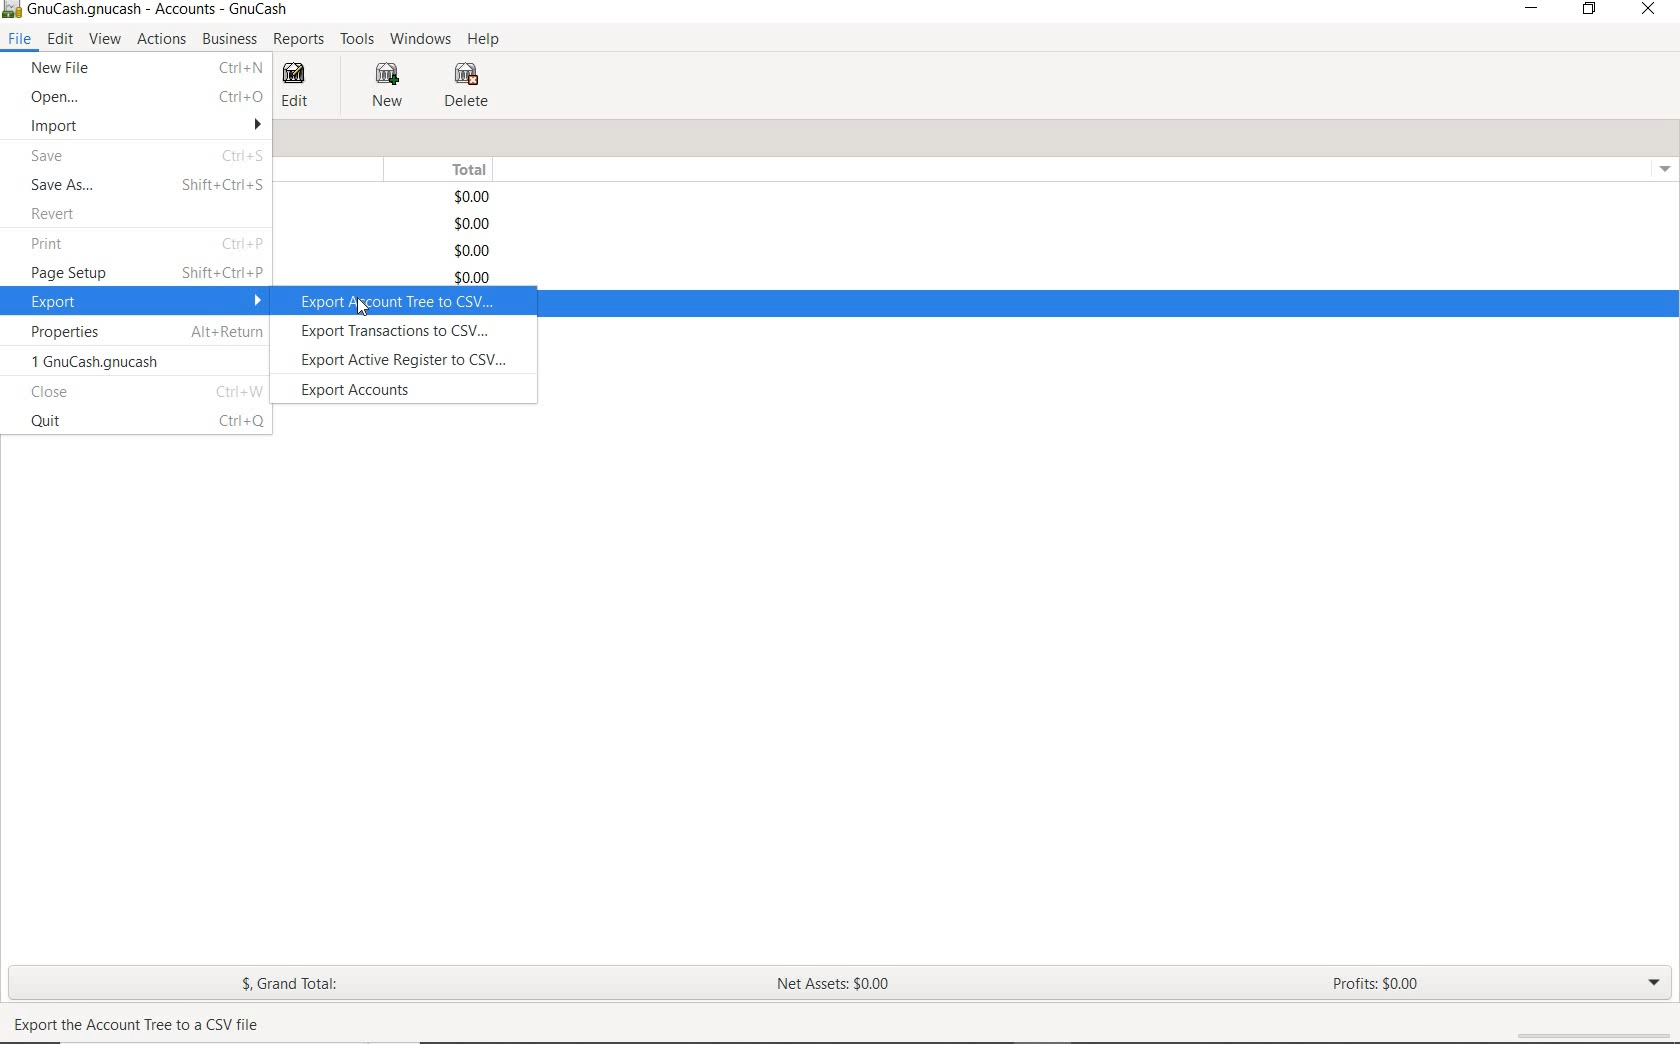  Describe the element at coordinates (838, 987) in the screenshot. I see `NET ASSETS` at that location.